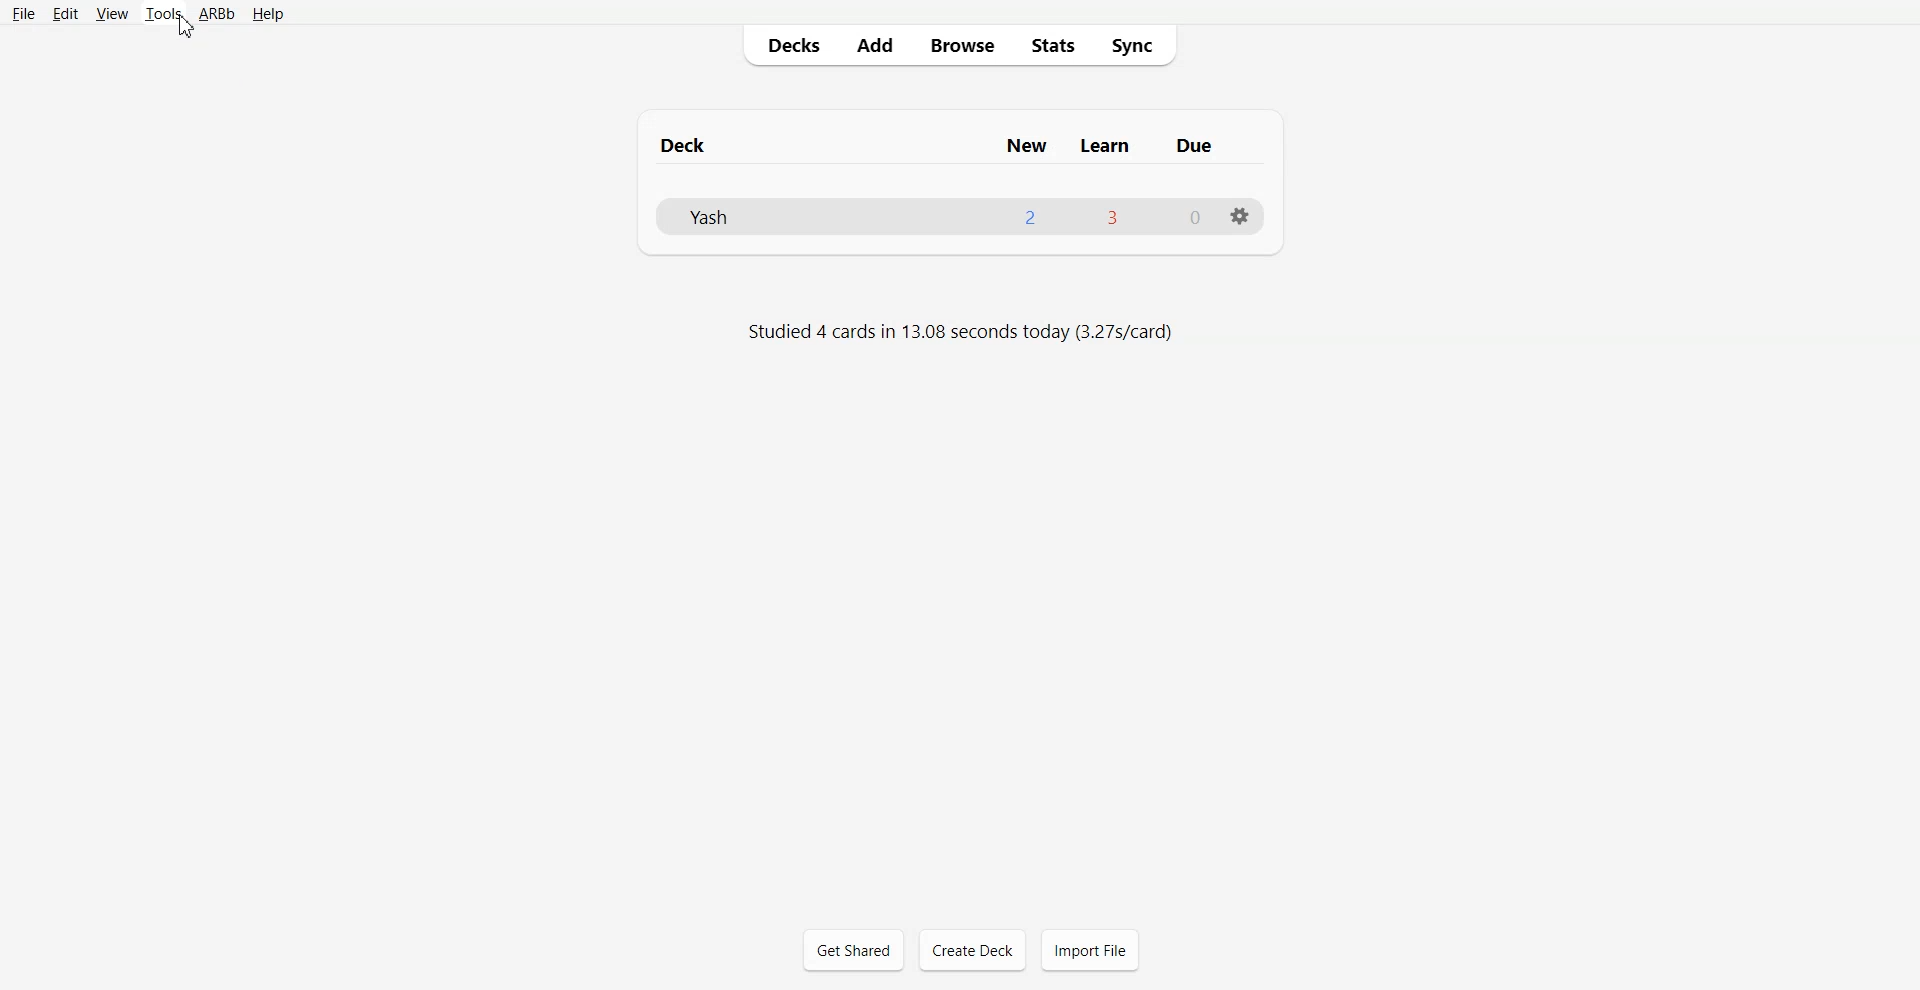 This screenshot has width=1920, height=990. Describe the element at coordinates (266, 15) in the screenshot. I see `Help` at that location.